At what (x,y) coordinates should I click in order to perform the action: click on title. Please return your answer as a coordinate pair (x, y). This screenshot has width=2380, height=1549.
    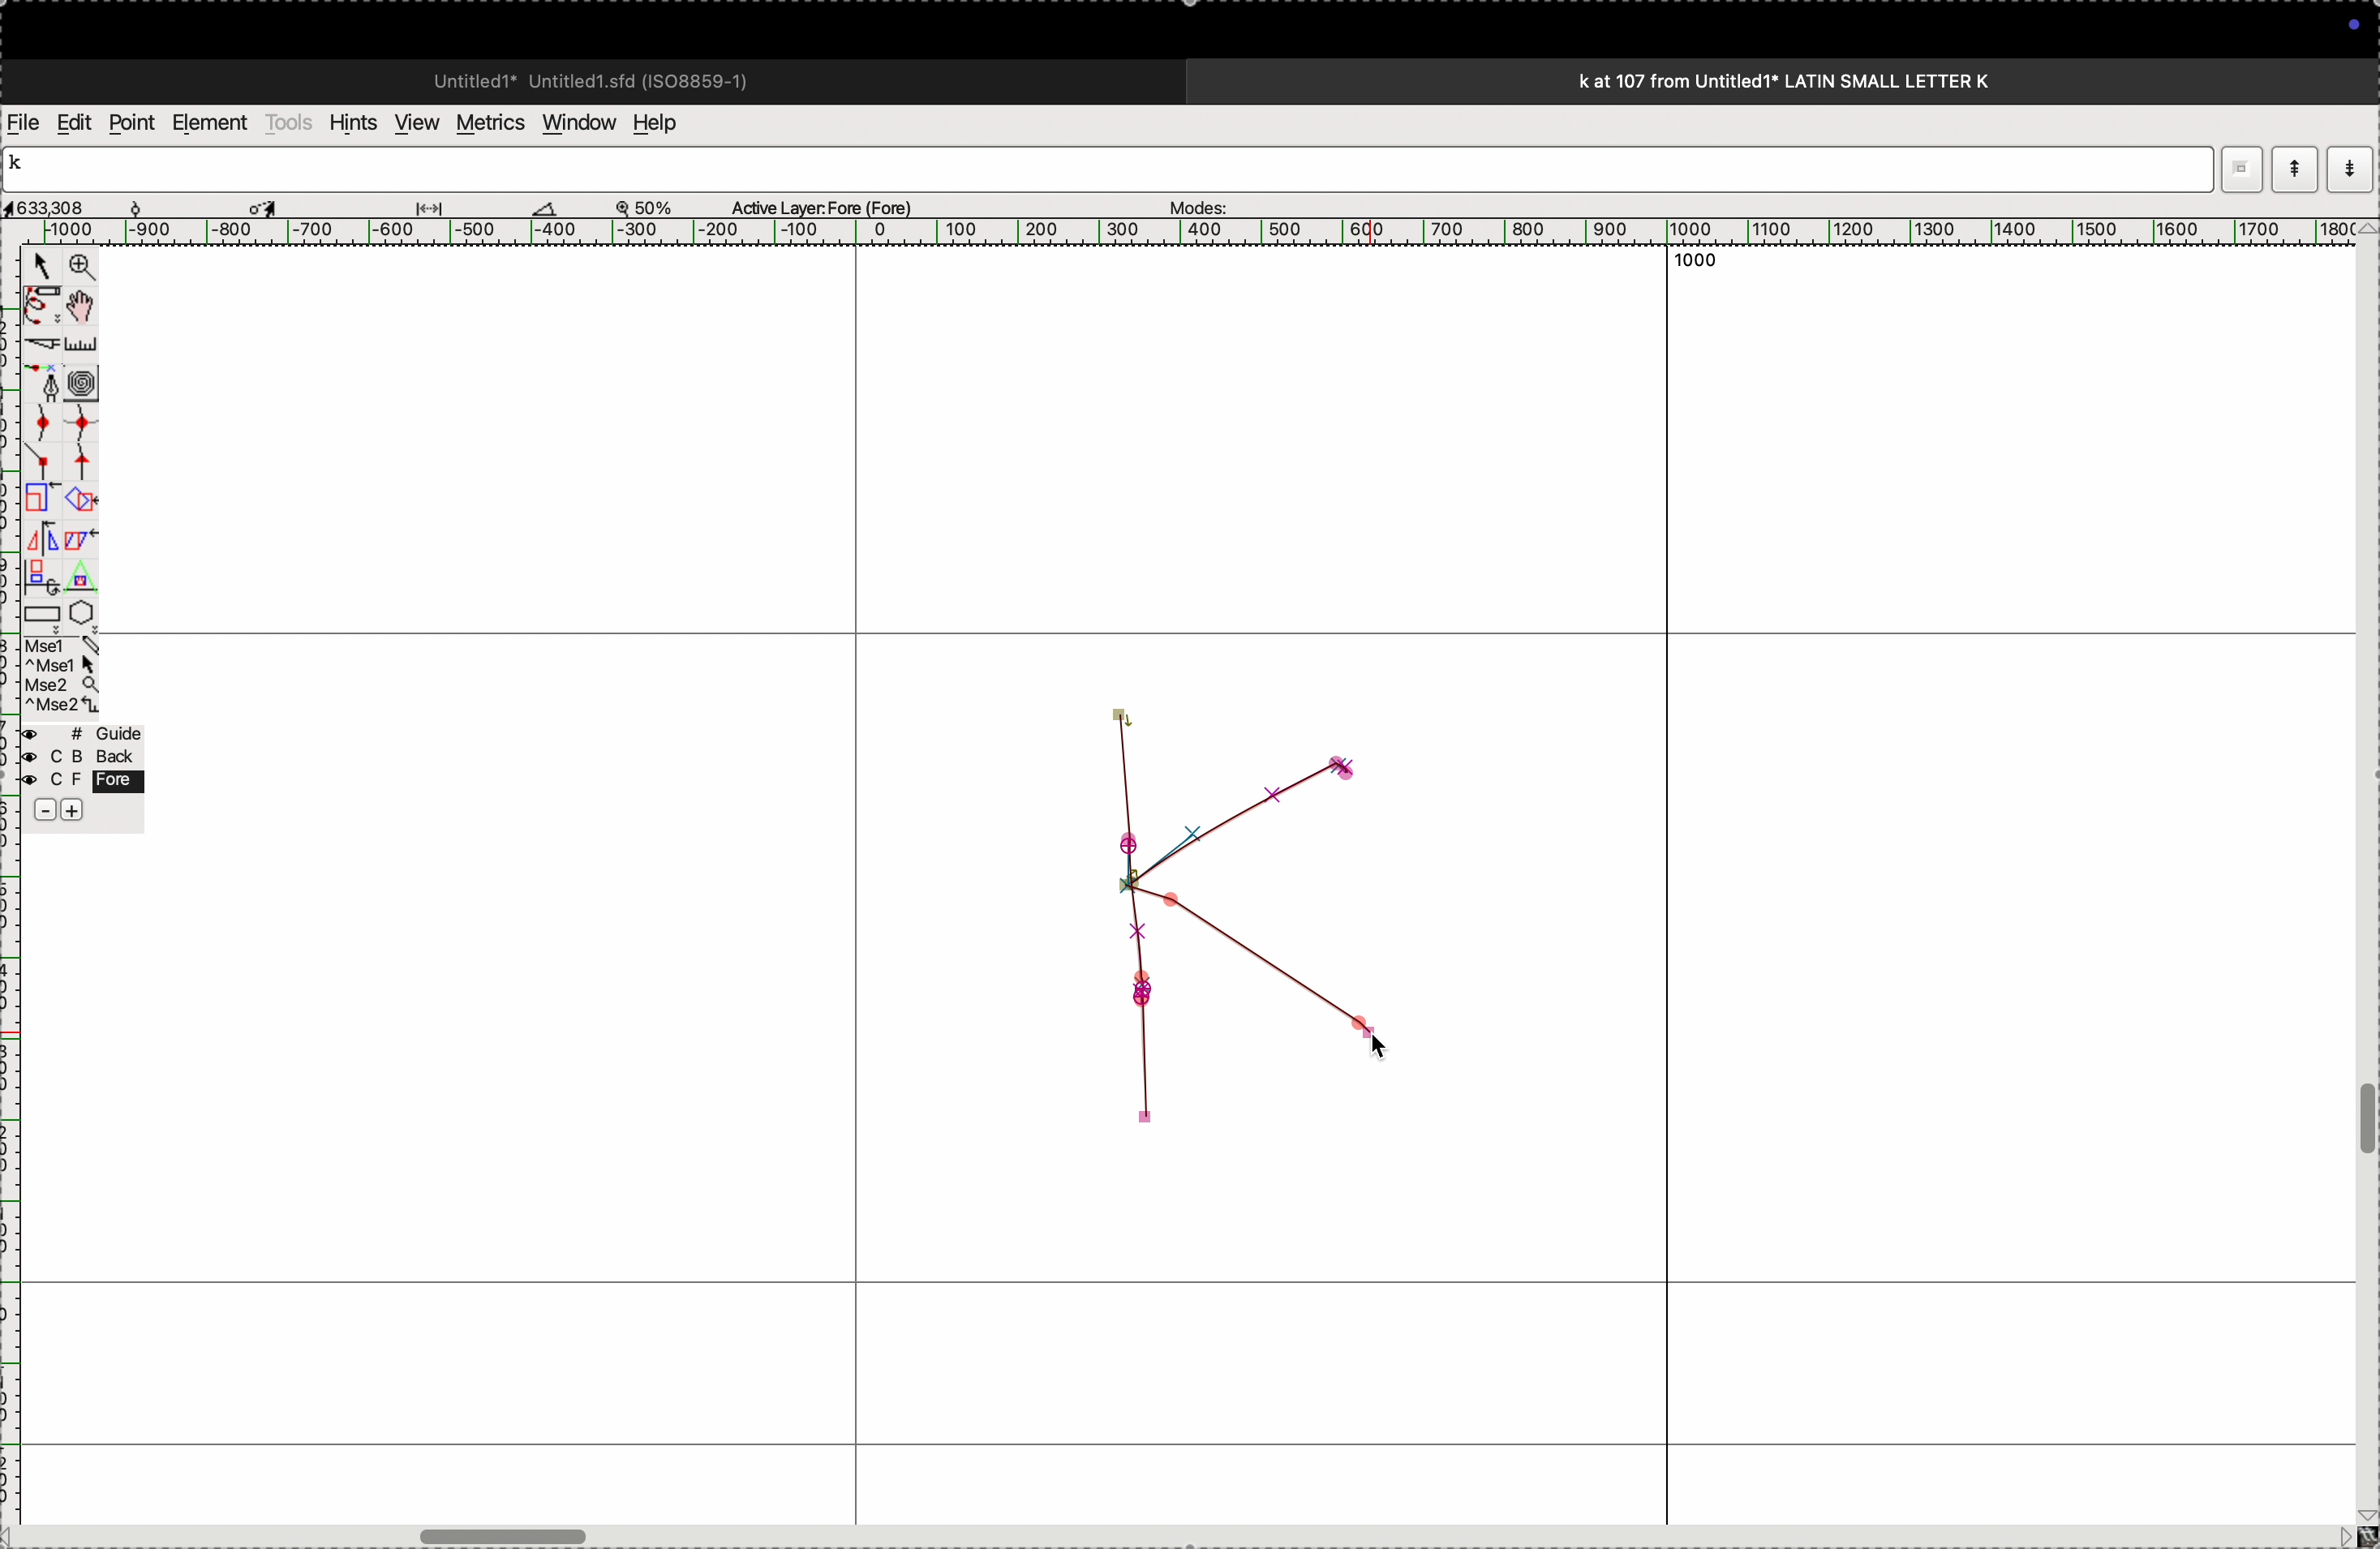
    Looking at the image, I should click on (1838, 80).